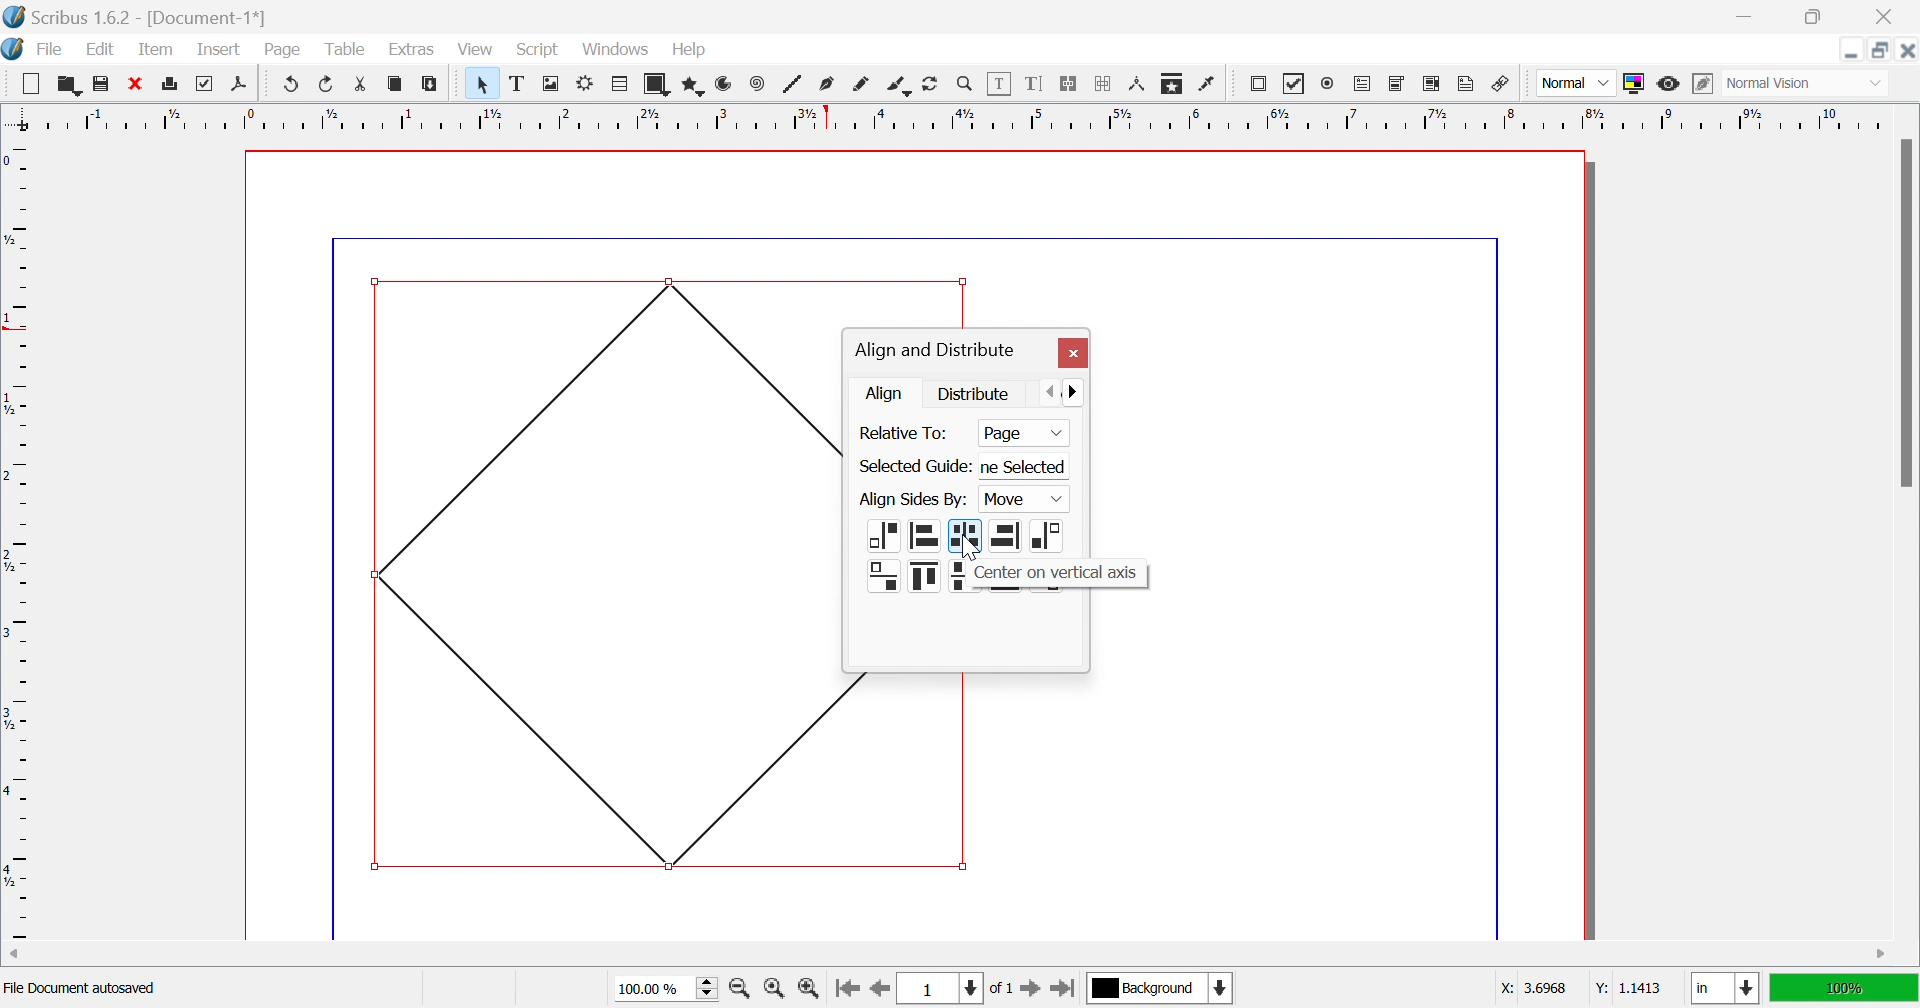  Describe the element at coordinates (172, 84) in the screenshot. I see `Print` at that location.